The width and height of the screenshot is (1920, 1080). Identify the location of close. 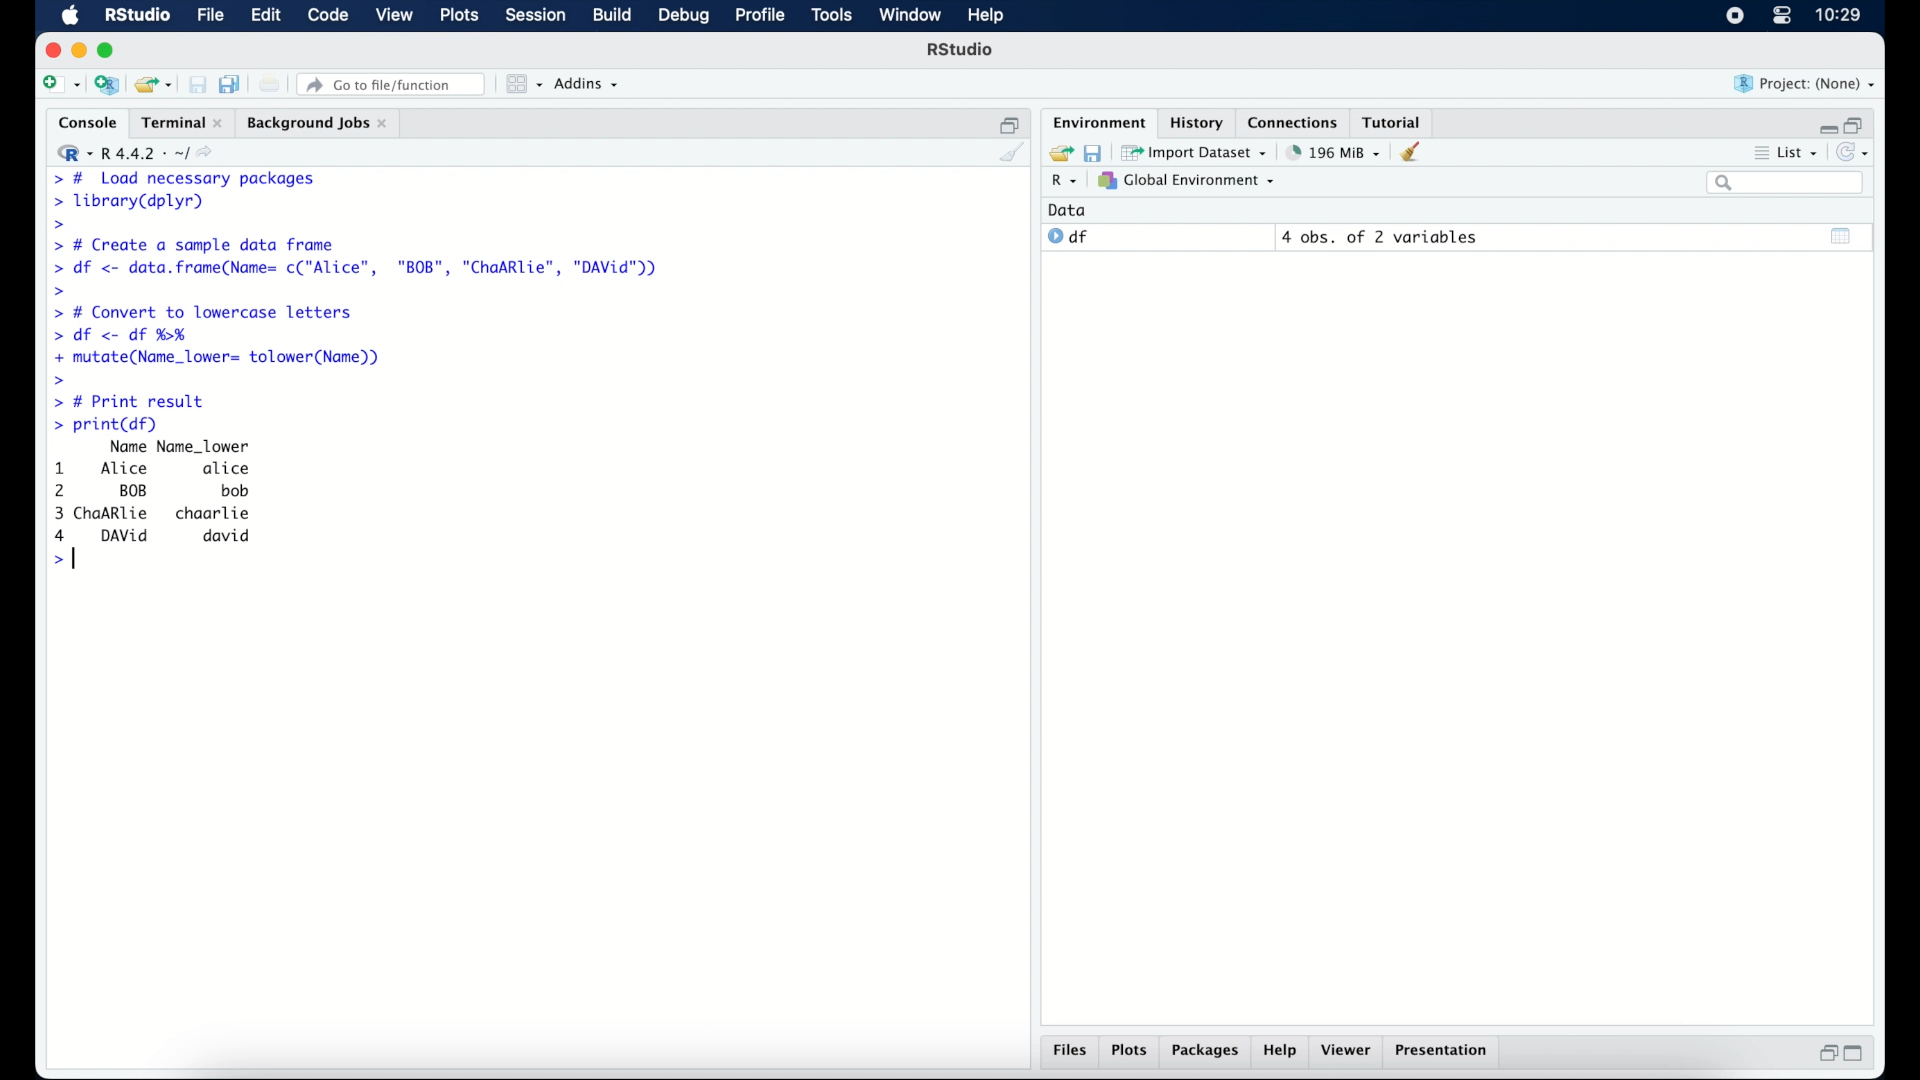
(53, 50).